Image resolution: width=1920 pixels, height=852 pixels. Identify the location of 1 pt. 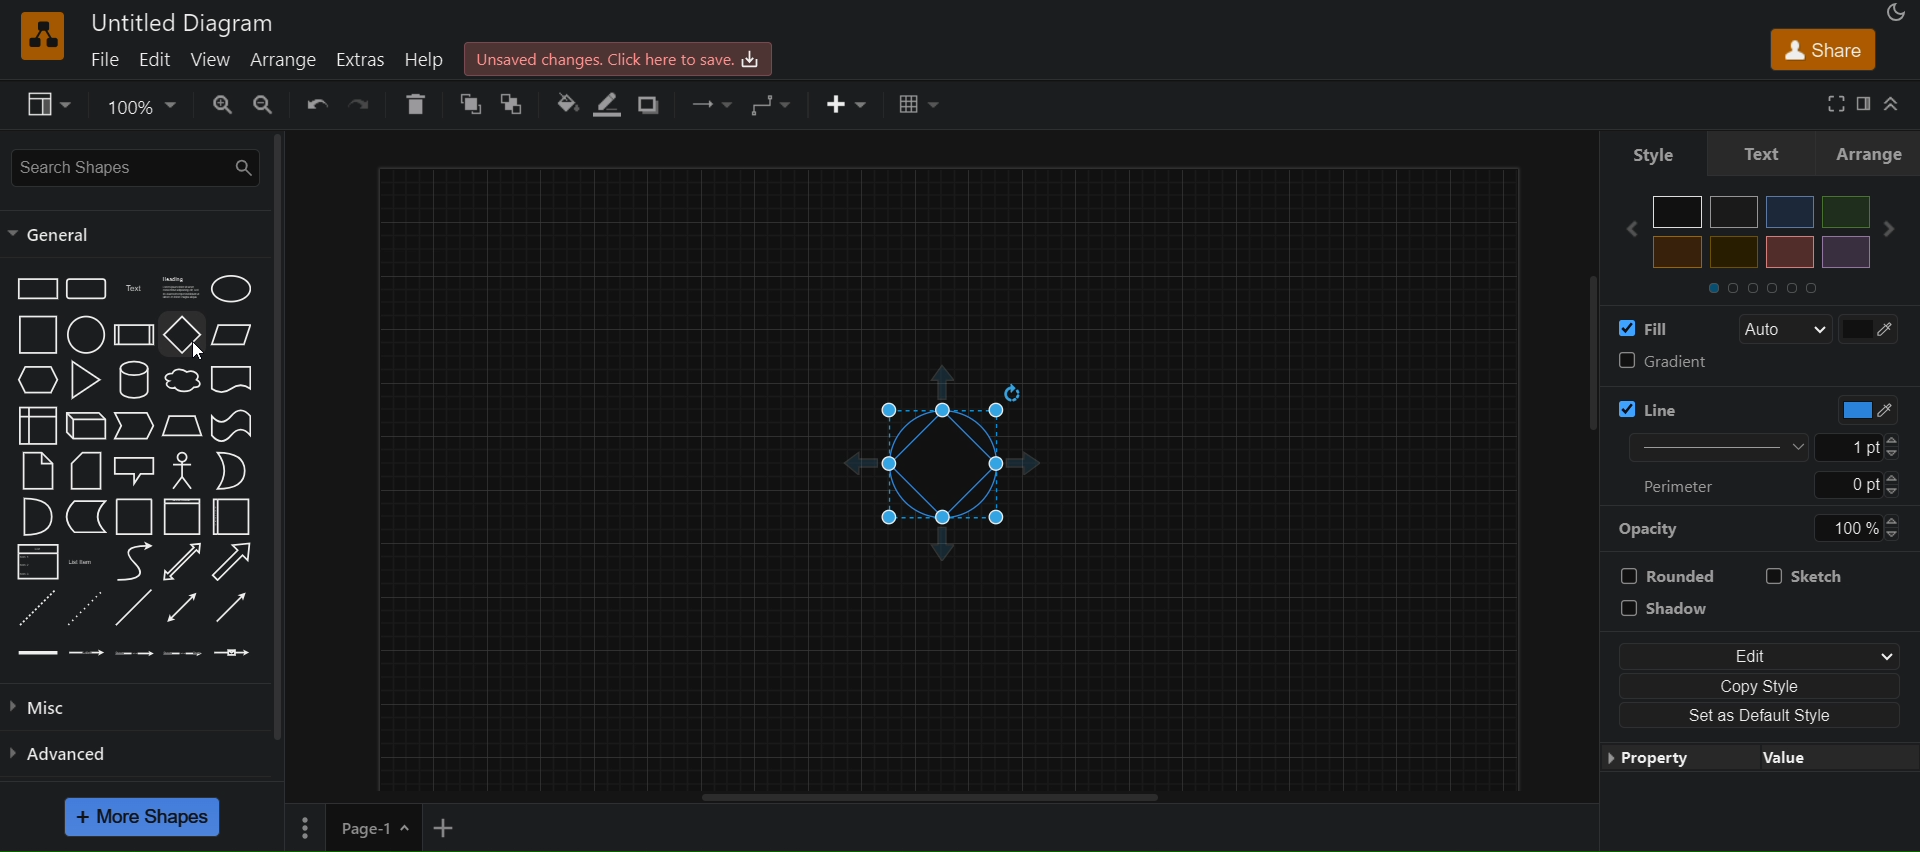
(1871, 447).